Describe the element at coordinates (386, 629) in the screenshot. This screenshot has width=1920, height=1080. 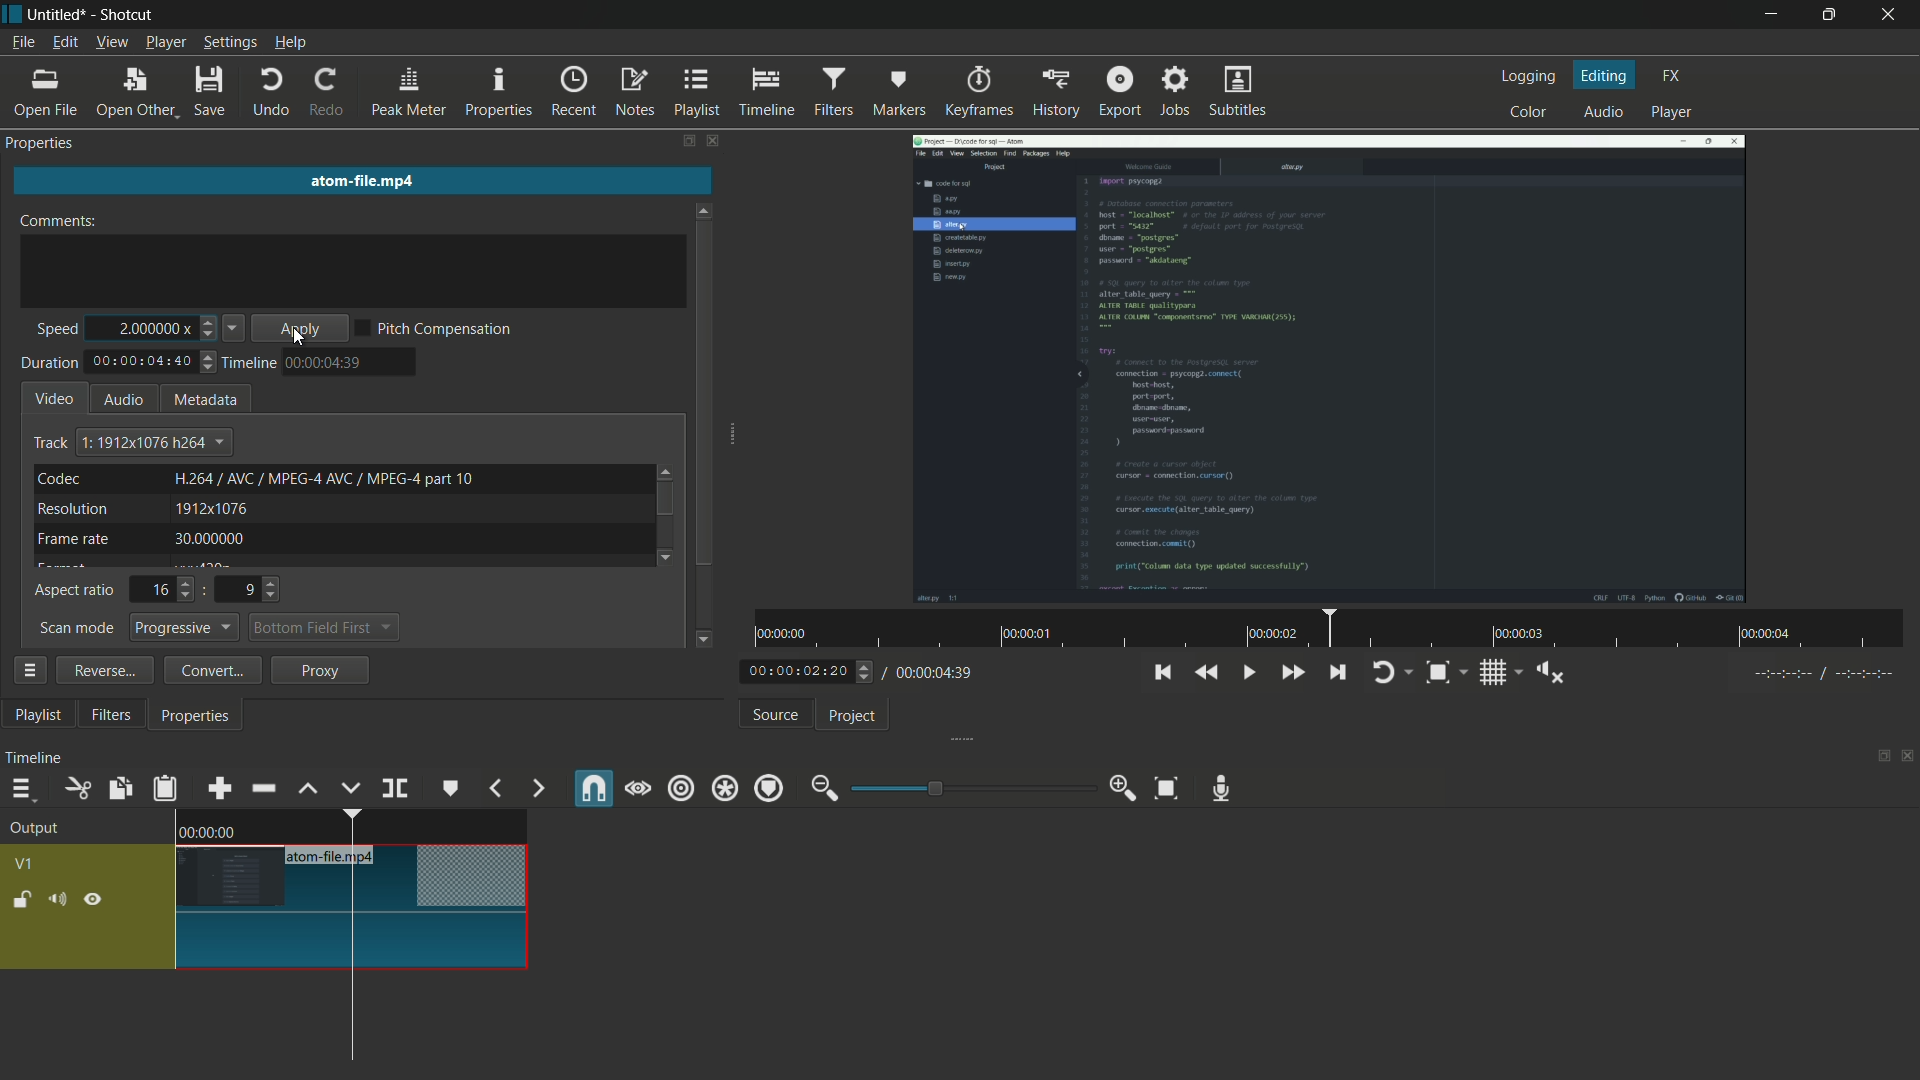
I see `dropdown` at that location.